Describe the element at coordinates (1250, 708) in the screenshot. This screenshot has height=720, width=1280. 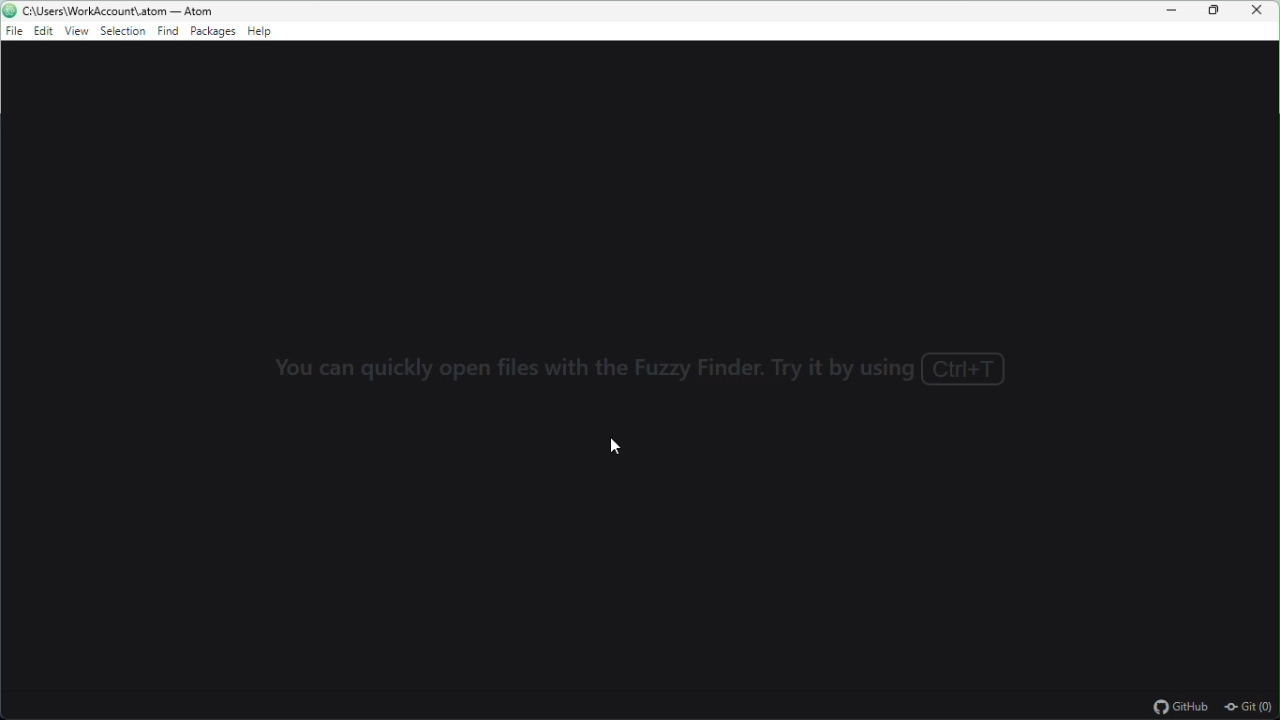
I see `git` at that location.